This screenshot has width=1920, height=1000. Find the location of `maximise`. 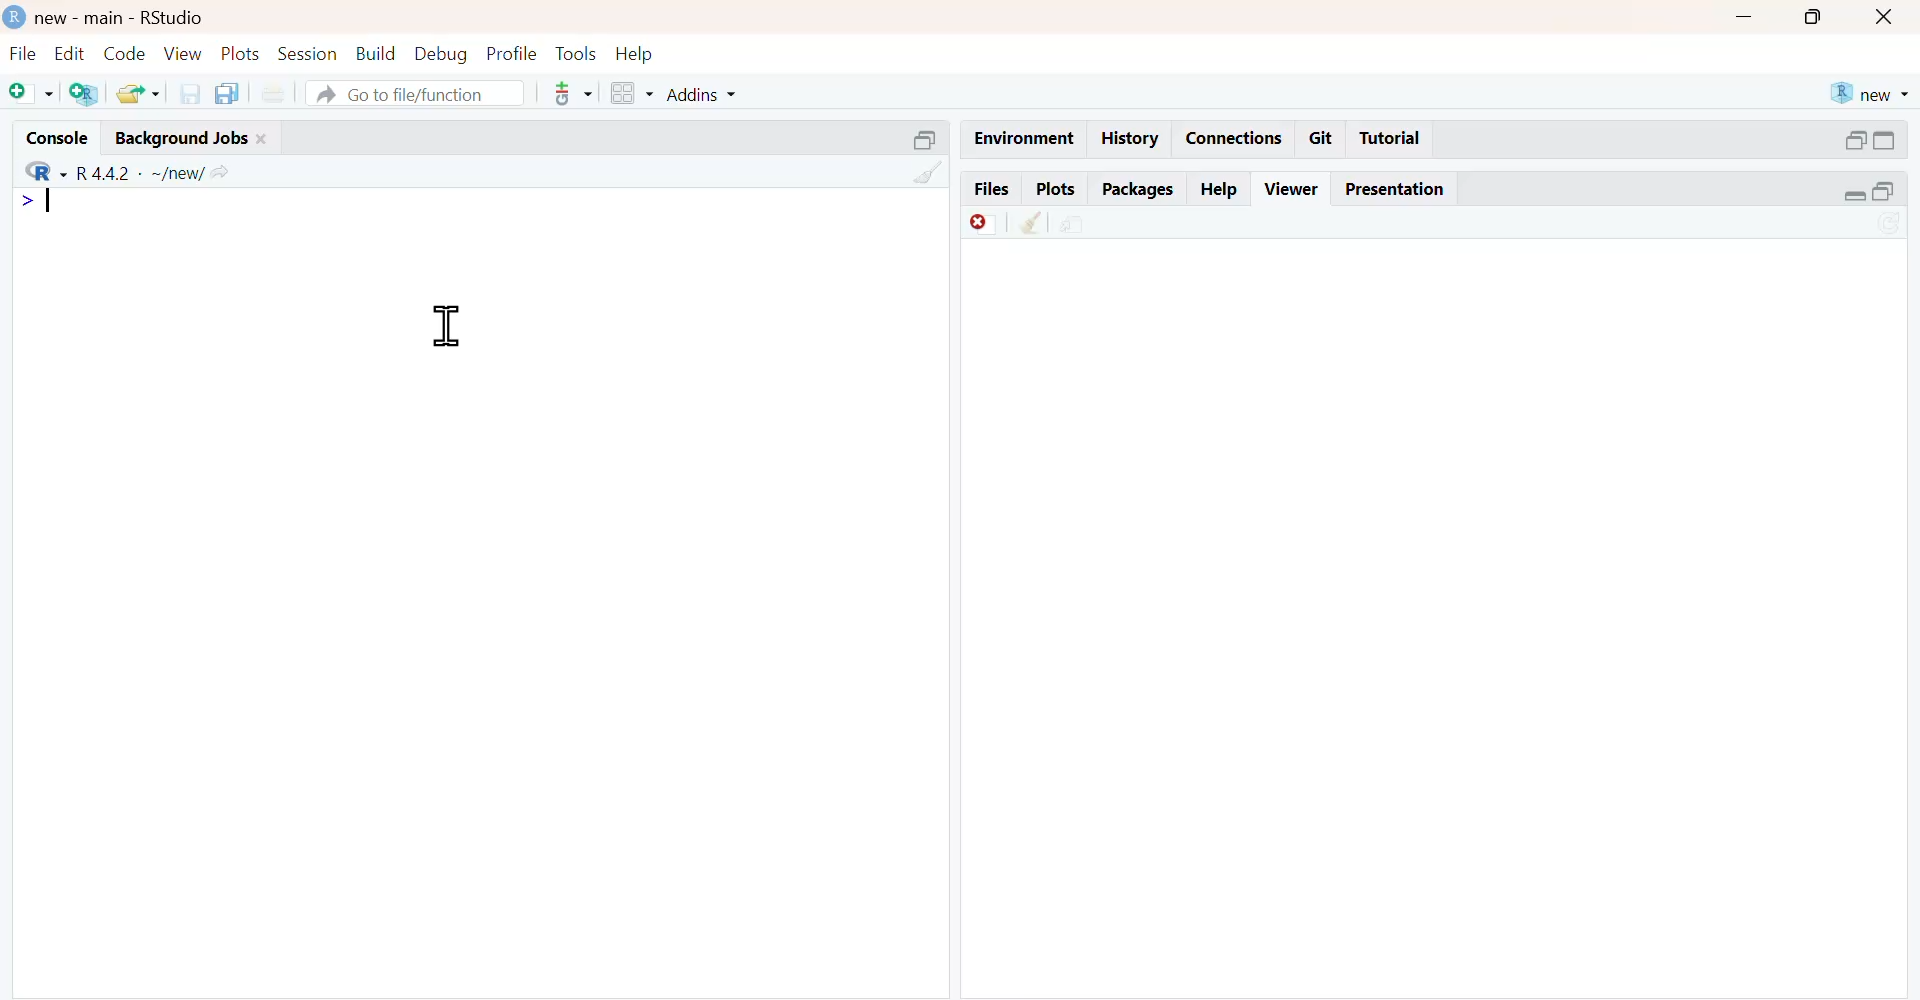

maximise is located at coordinates (1812, 19).